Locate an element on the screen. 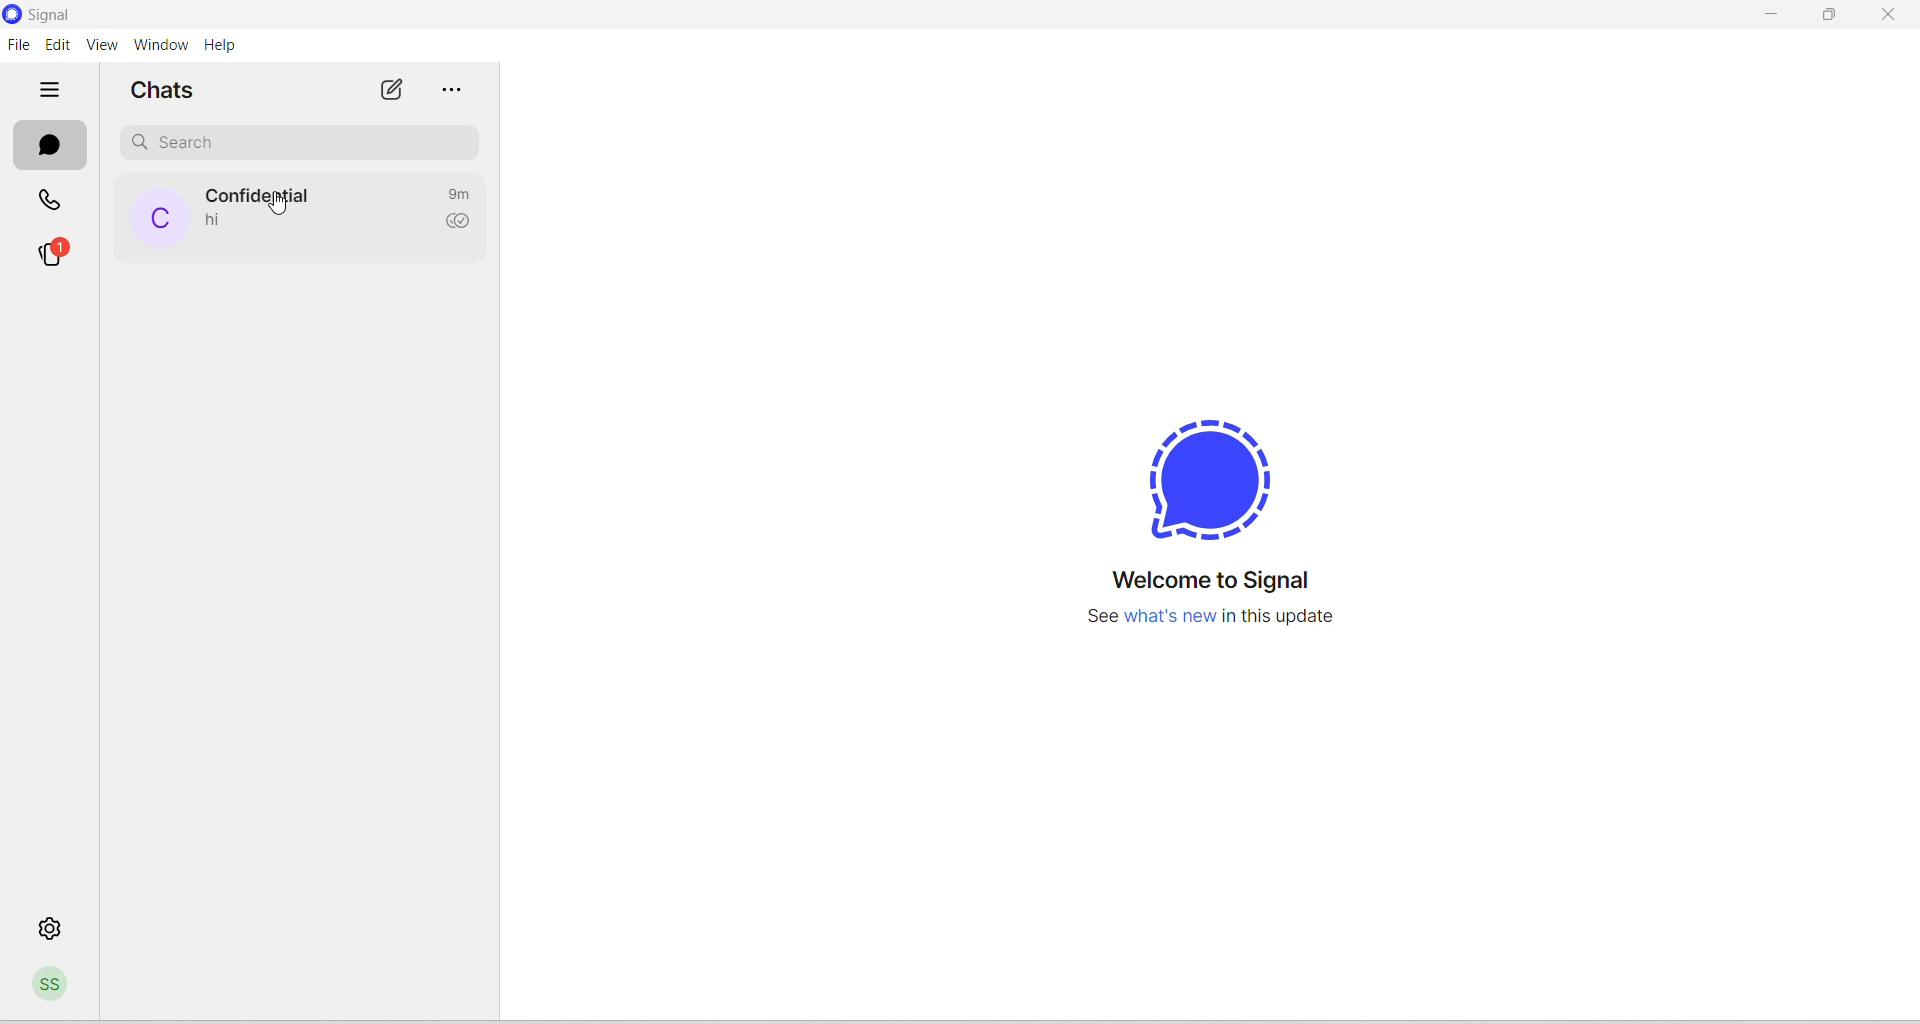 The image size is (1920, 1024). profile is located at coordinates (55, 987).